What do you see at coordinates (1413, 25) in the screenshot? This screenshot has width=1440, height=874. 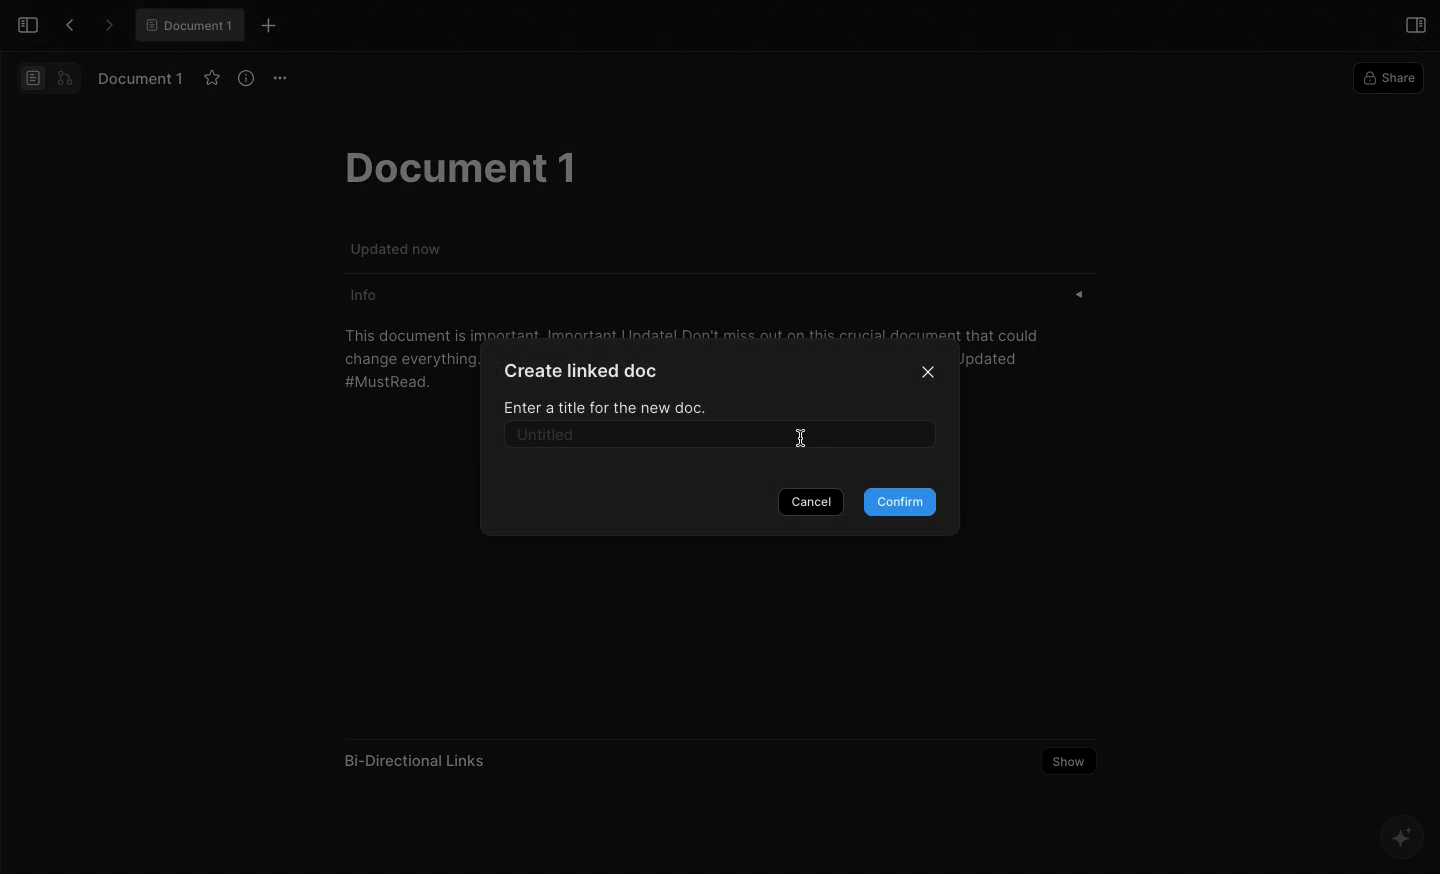 I see `Open right panel` at bounding box center [1413, 25].